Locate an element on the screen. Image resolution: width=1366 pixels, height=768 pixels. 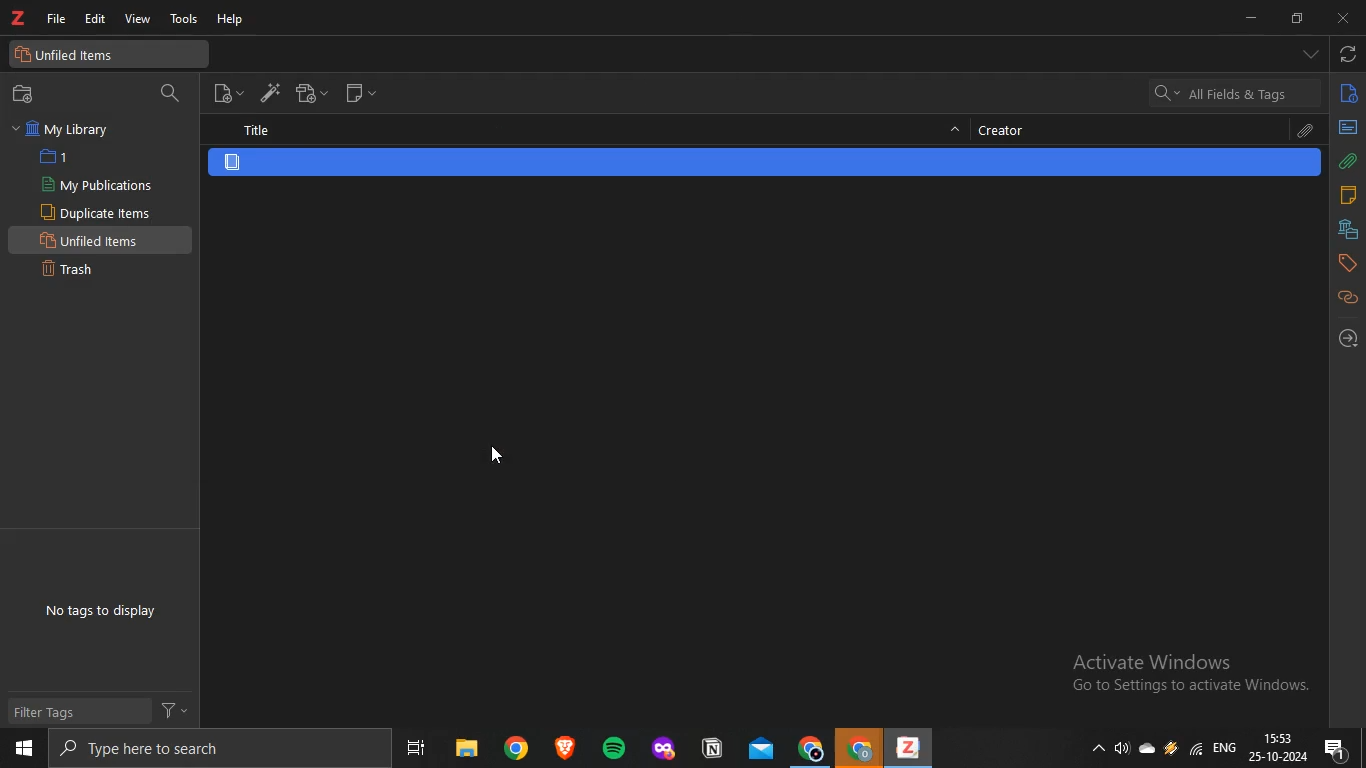
date is located at coordinates (1279, 757).